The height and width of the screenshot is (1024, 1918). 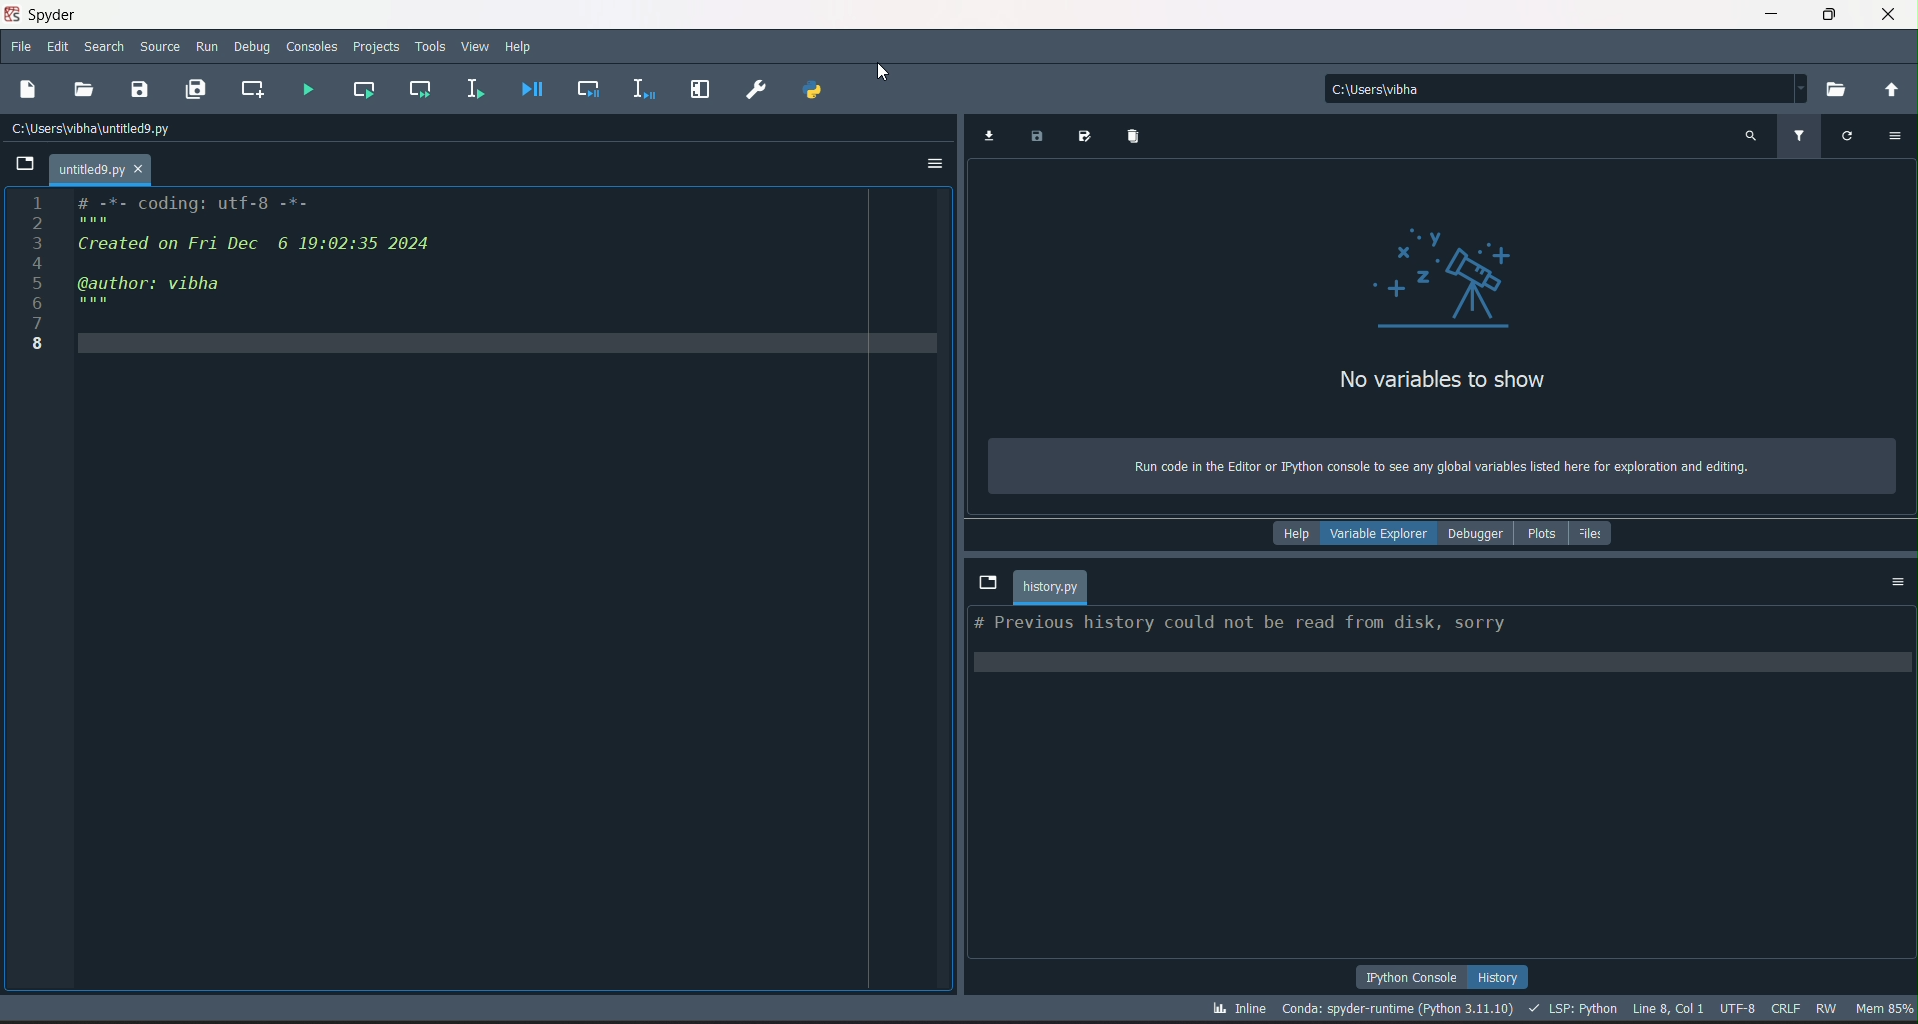 What do you see at coordinates (1768, 12) in the screenshot?
I see `minimize` at bounding box center [1768, 12].